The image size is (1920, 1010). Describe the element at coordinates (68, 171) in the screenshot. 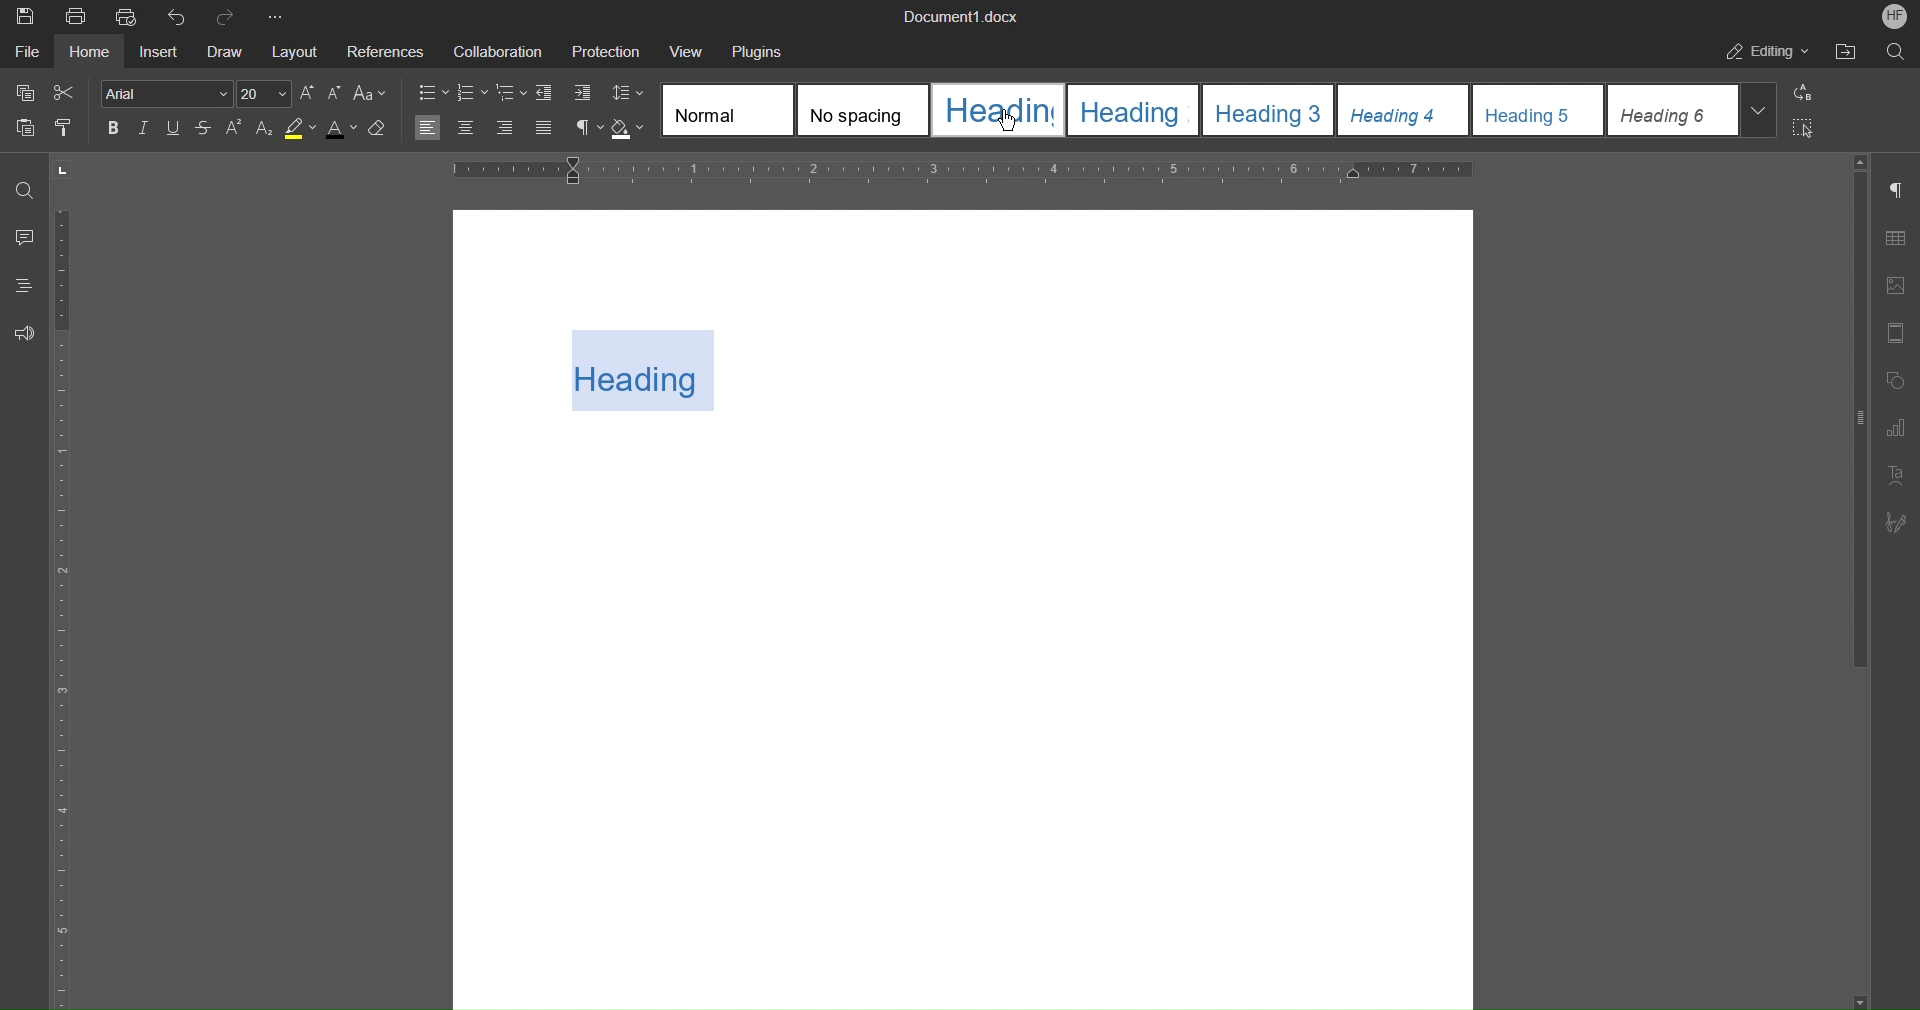

I see `Tab stop` at that location.